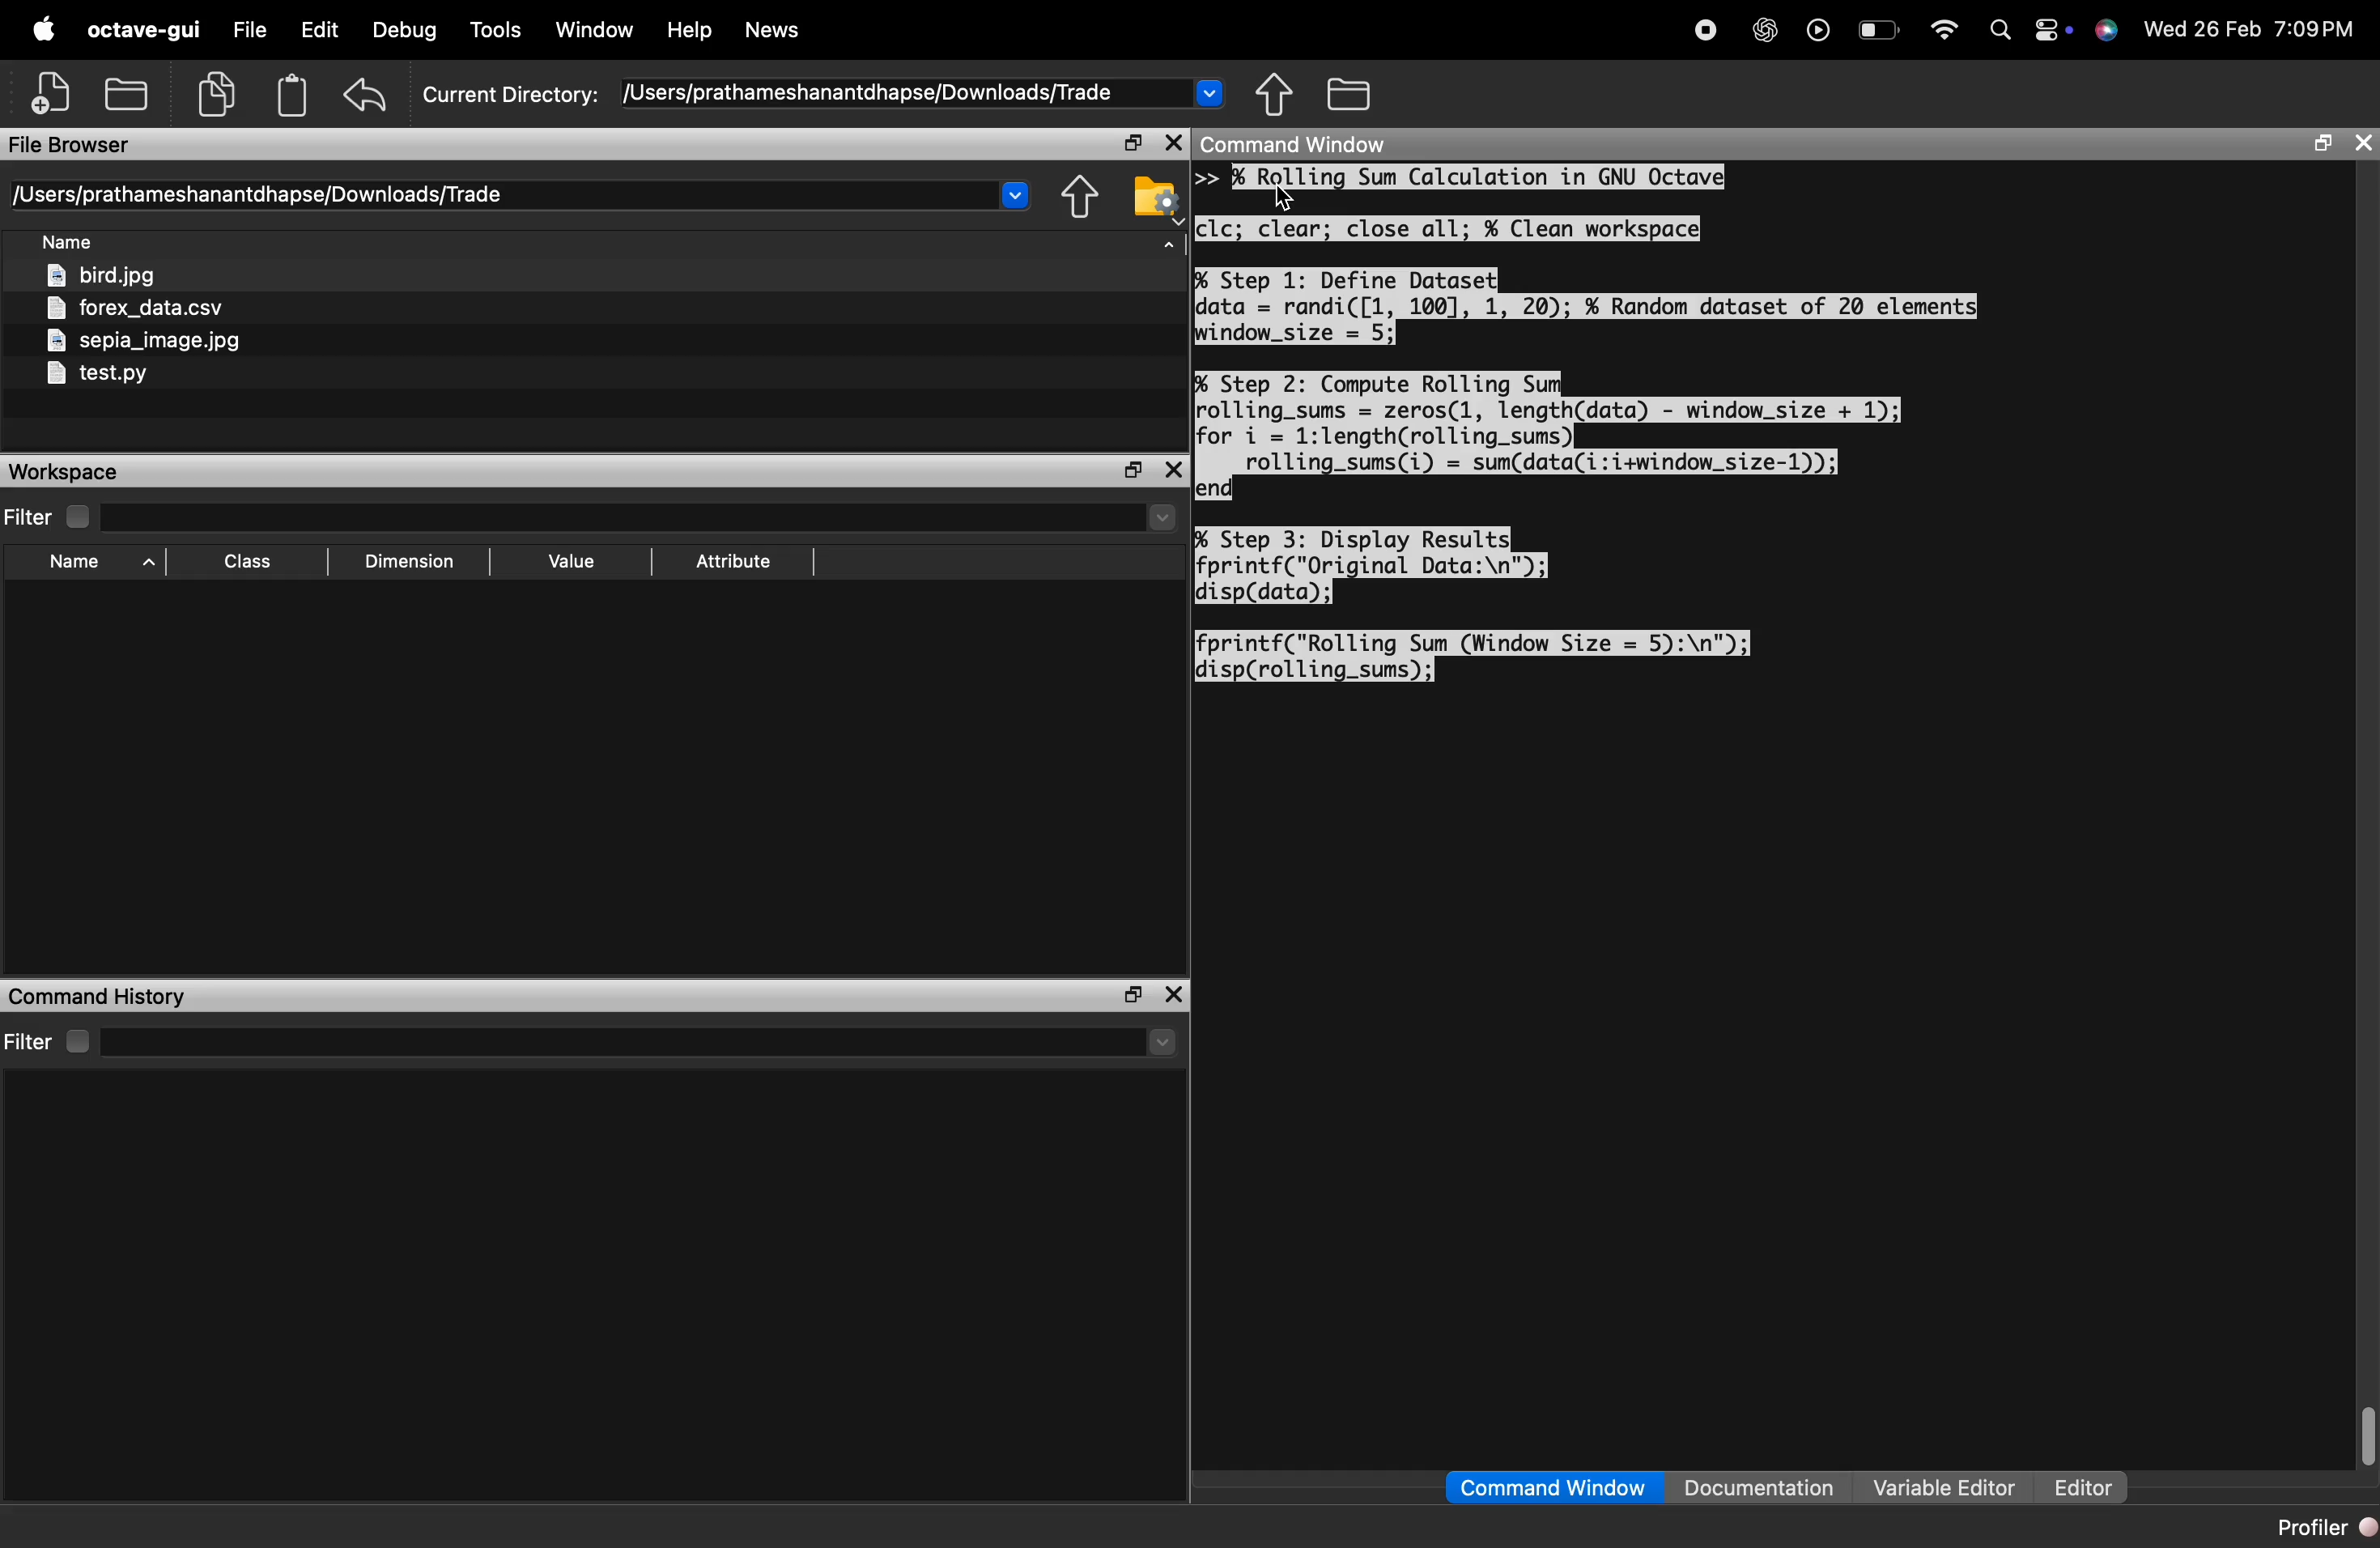 This screenshot has height=1548, width=2380. I want to click on date and time, so click(2255, 33).